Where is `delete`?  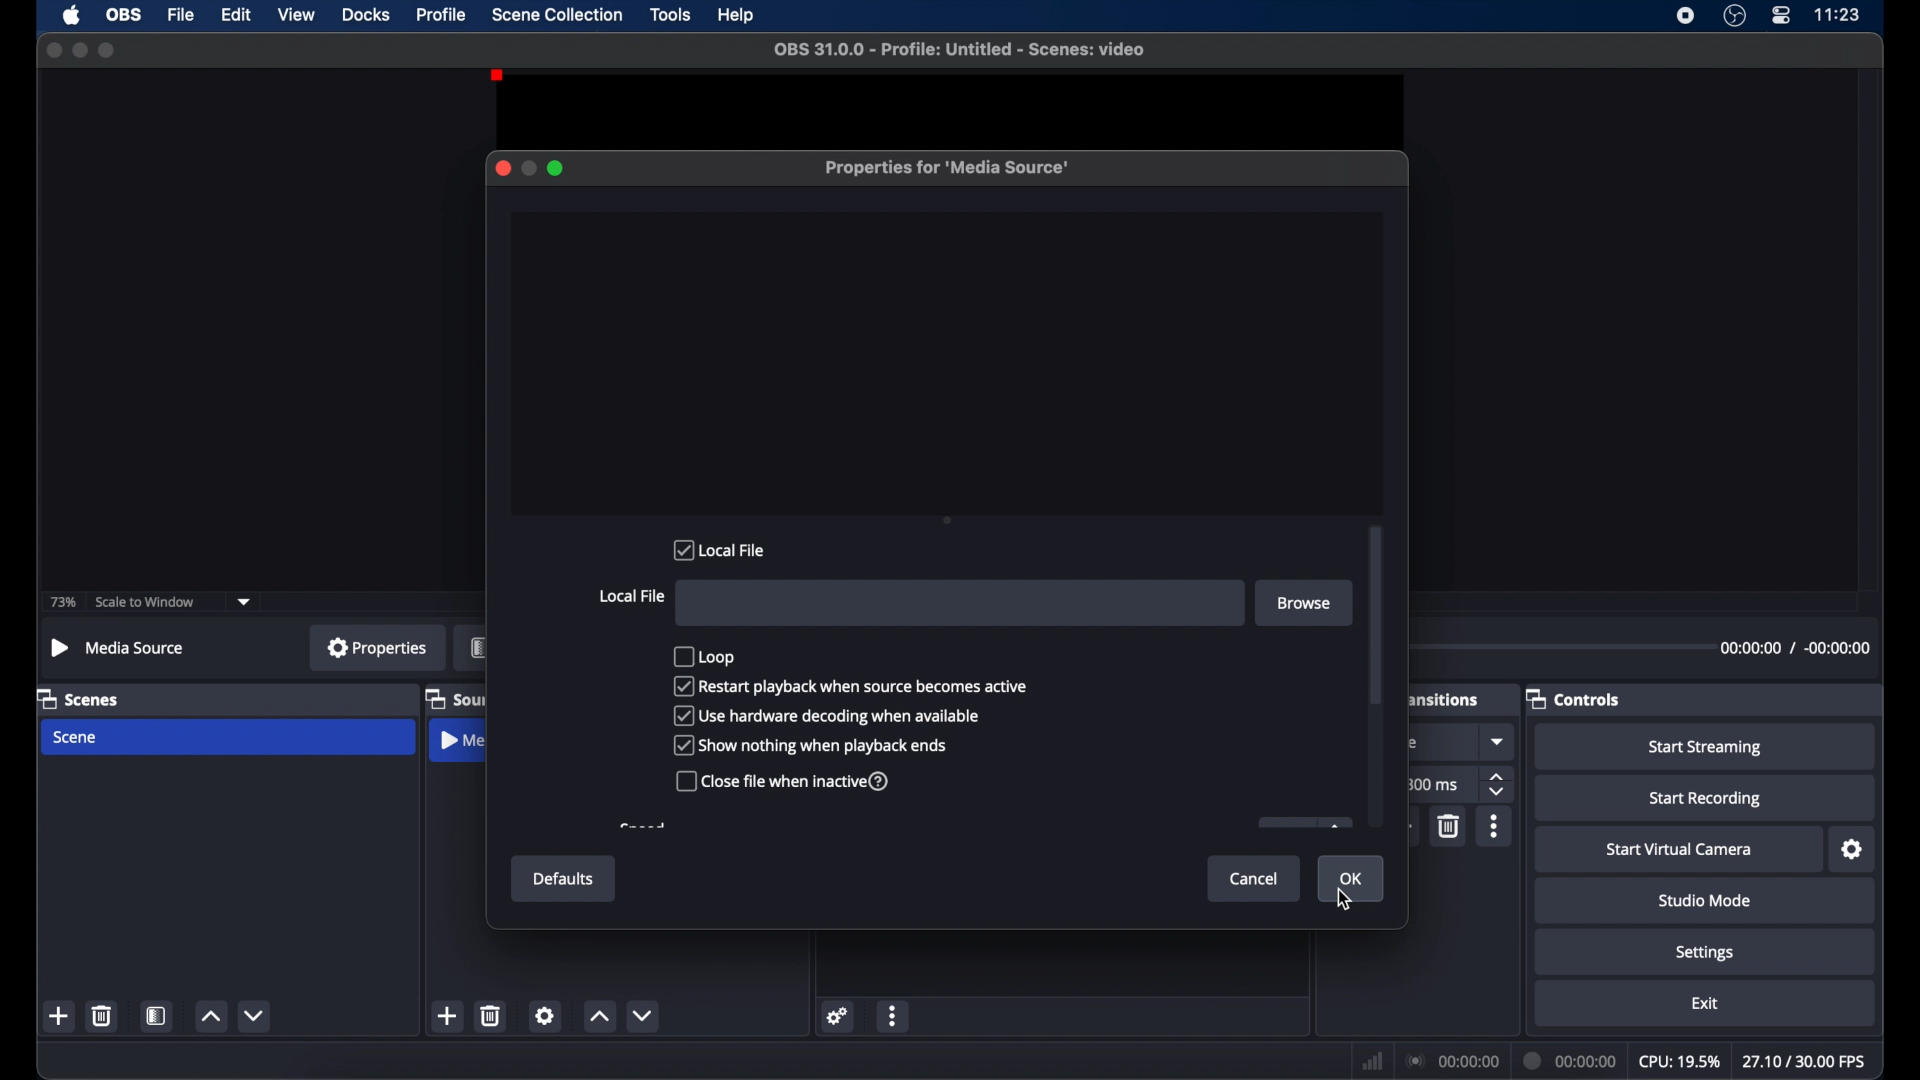 delete is located at coordinates (491, 1015).